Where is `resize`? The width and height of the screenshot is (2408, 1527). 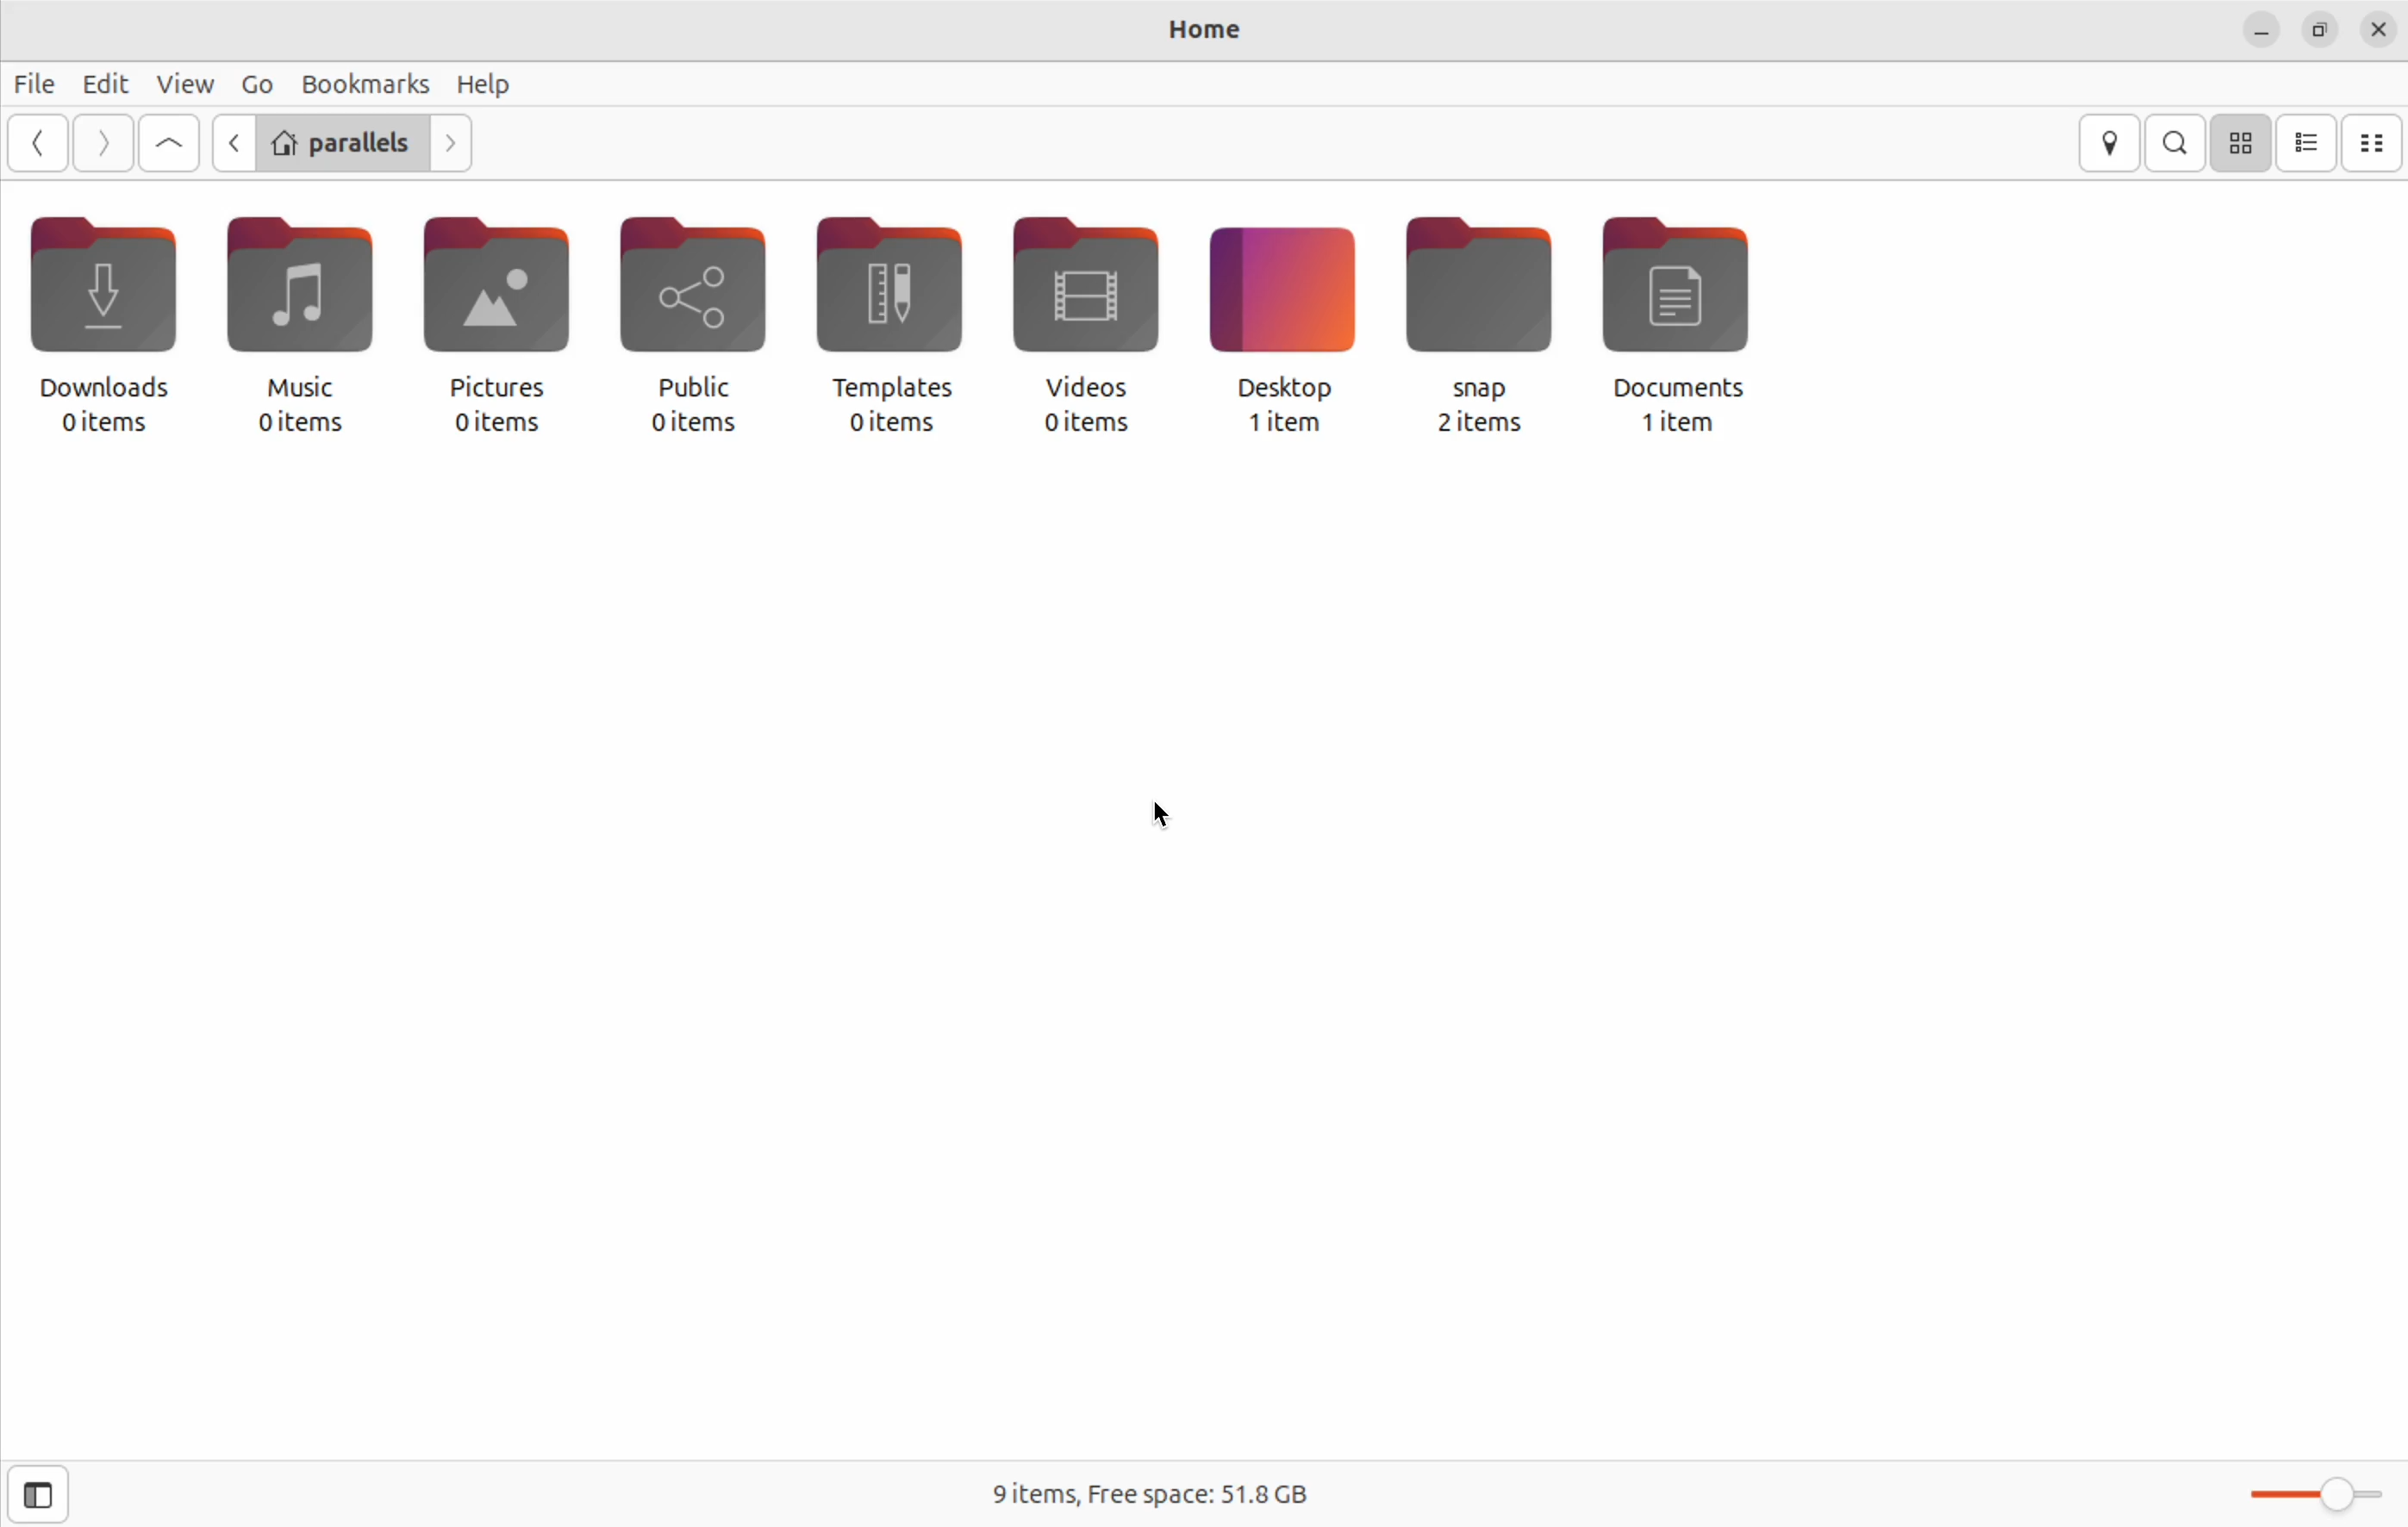 resize is located at coordinates (2321, 29).